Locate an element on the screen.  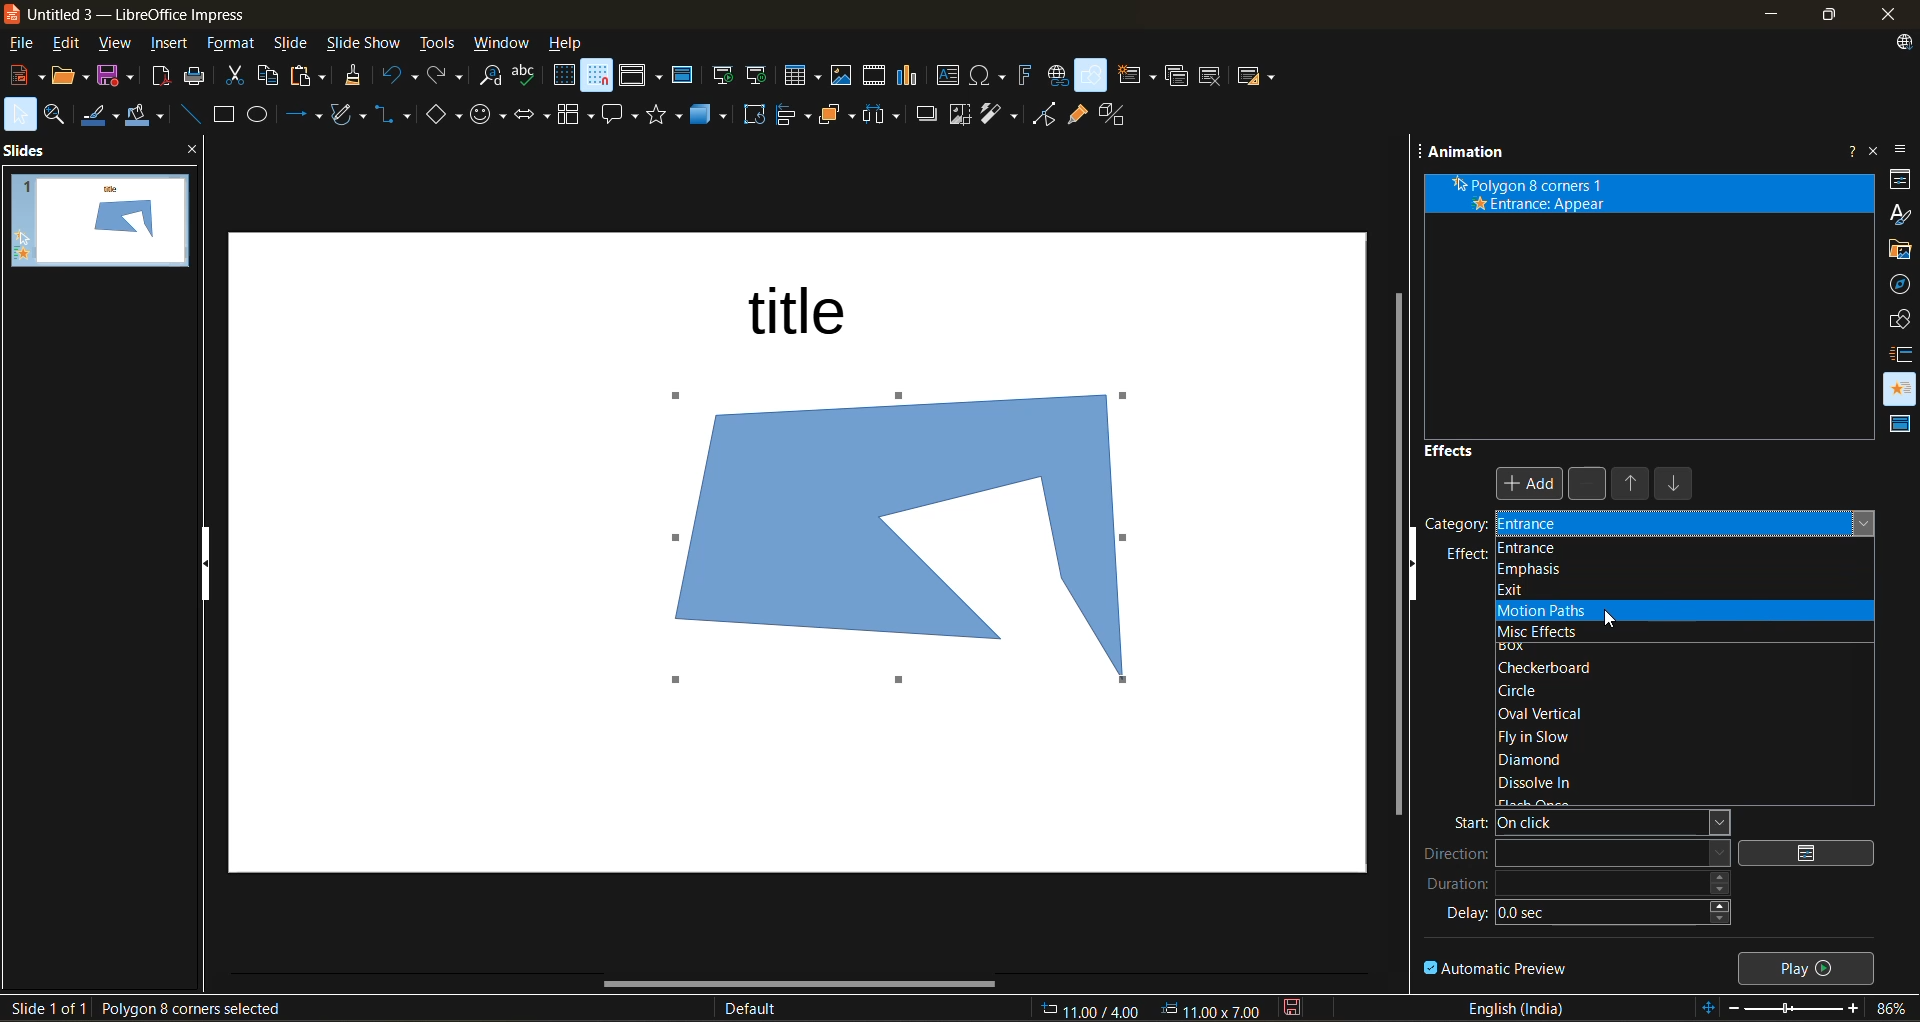
align objects is located at coordinates (791, 115).